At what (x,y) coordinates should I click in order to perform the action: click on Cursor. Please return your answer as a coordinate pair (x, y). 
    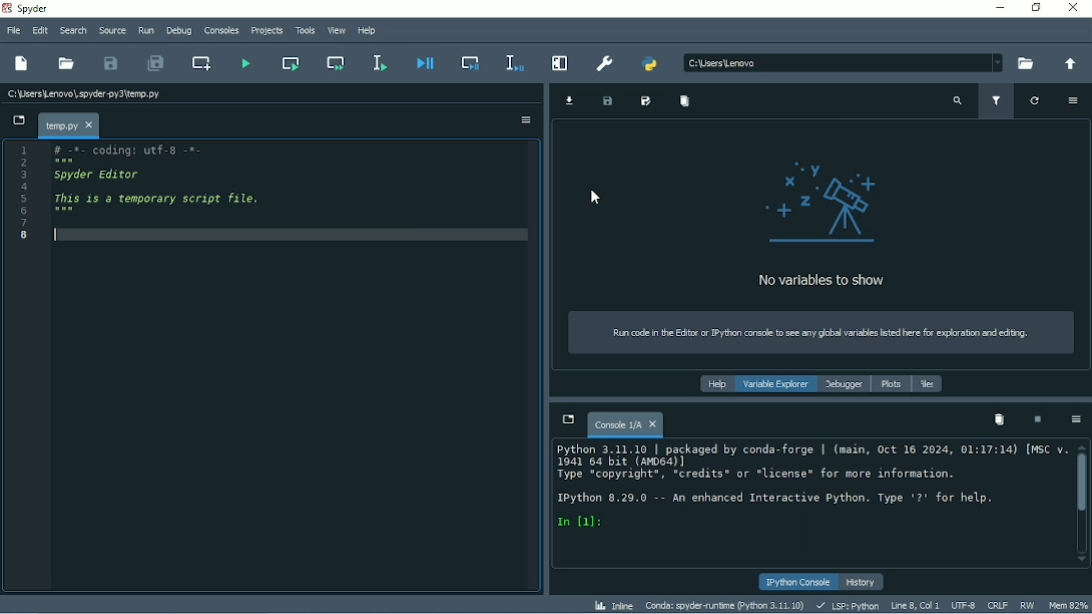
    Looking at the image, I should click on (595, 195).